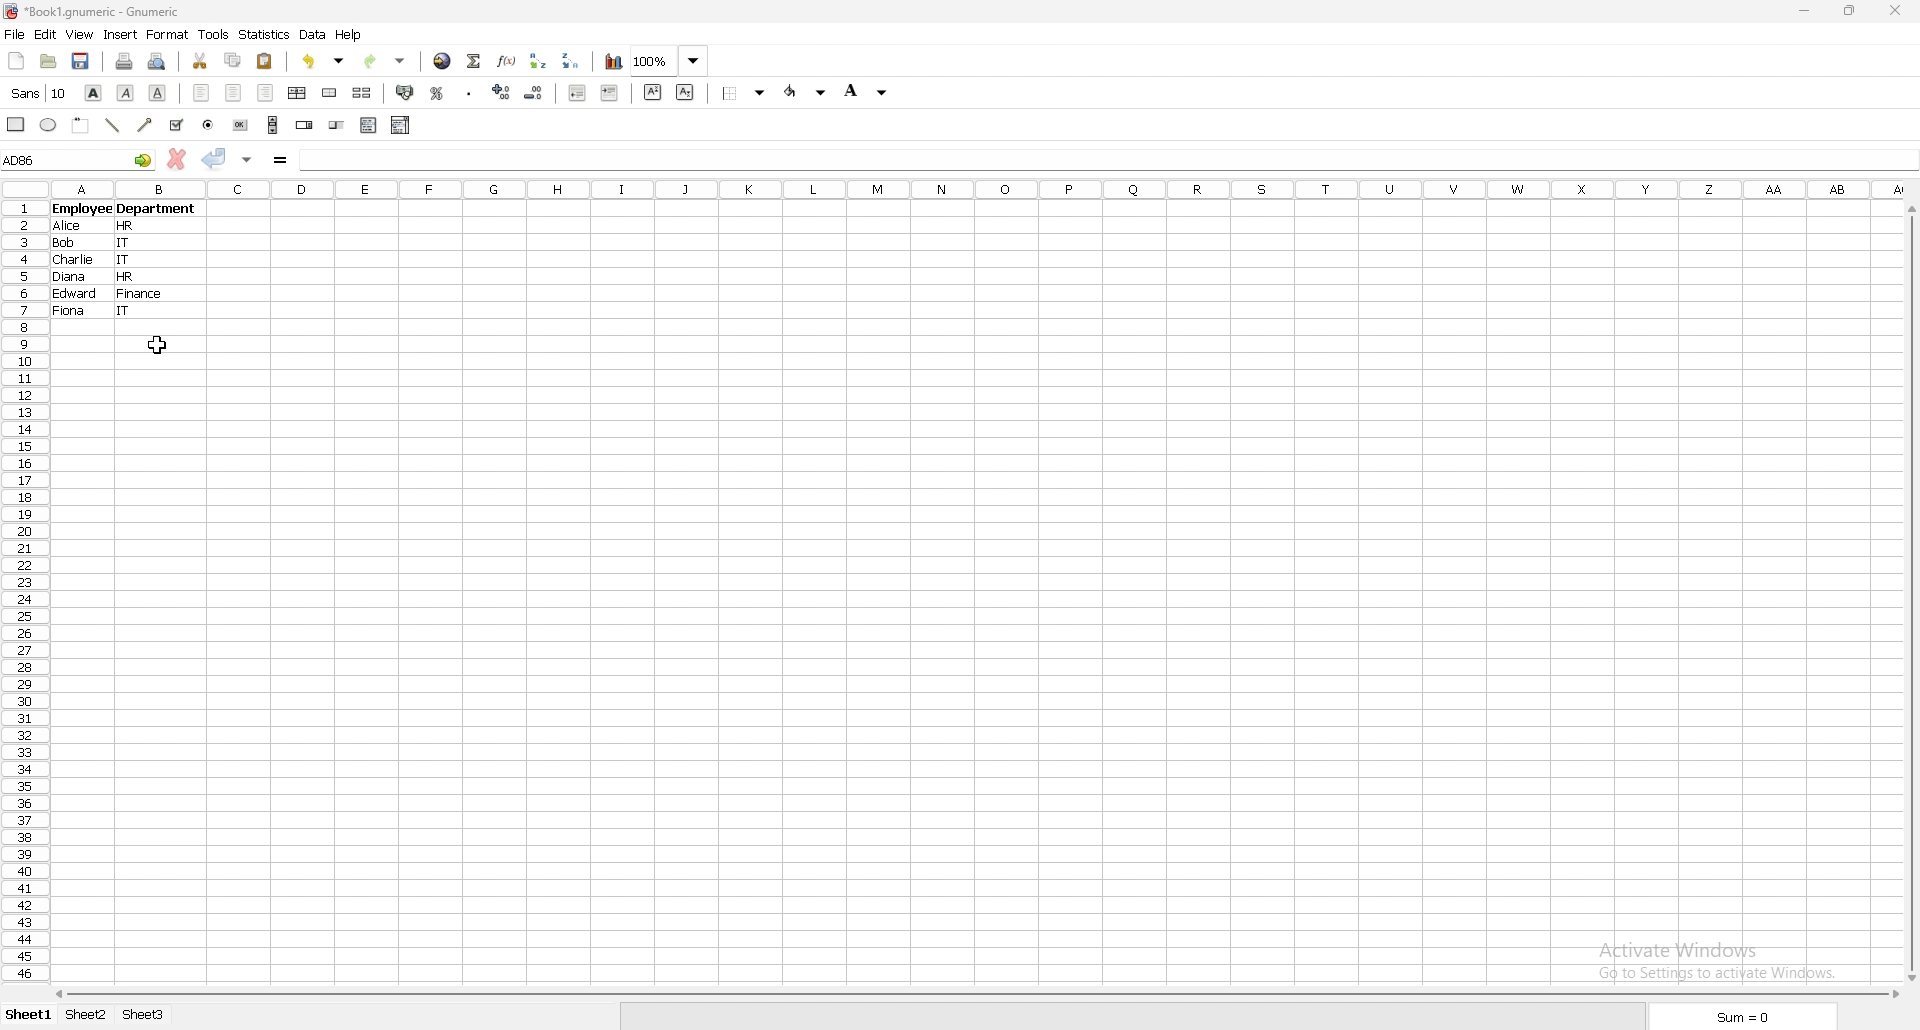 This screenshot has width=1920, height=1030. I want to click on line, so click(111, 126).